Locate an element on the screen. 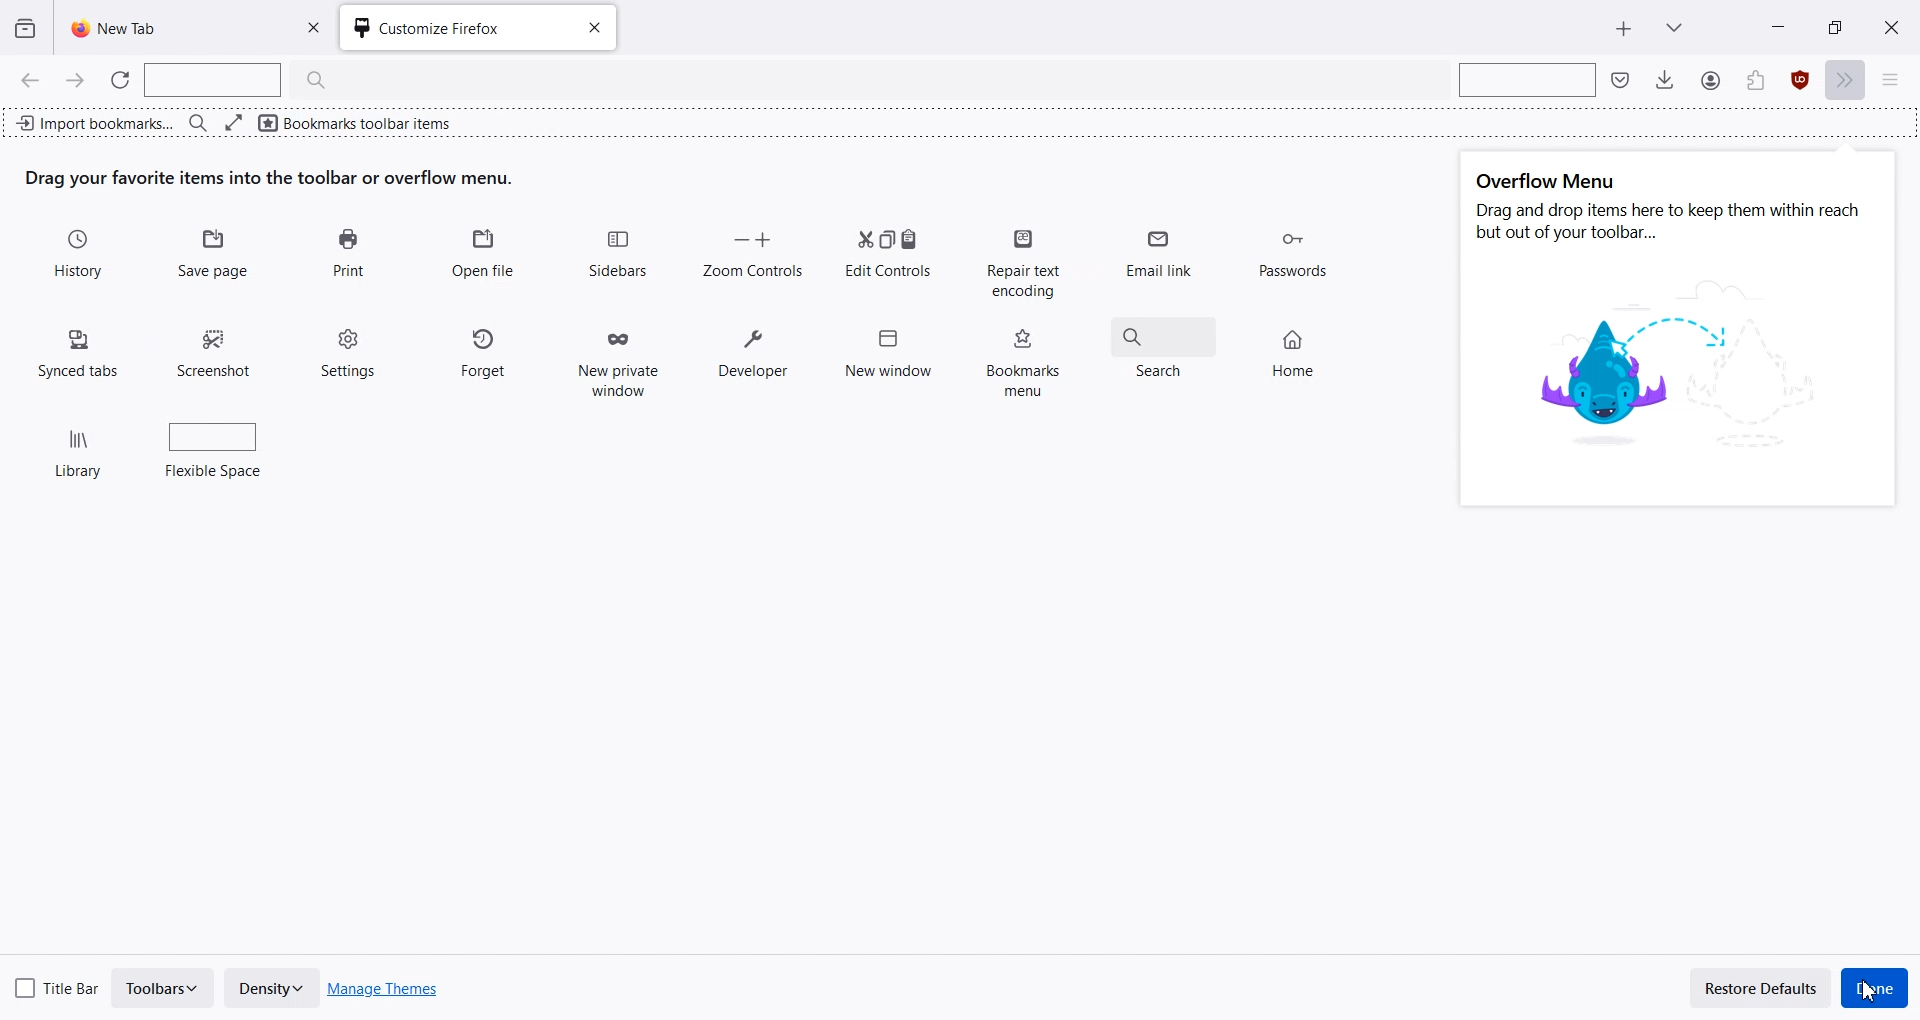 This screenshot has width=1920, height=1020. Extensions is located at coordinates (1801, 81).